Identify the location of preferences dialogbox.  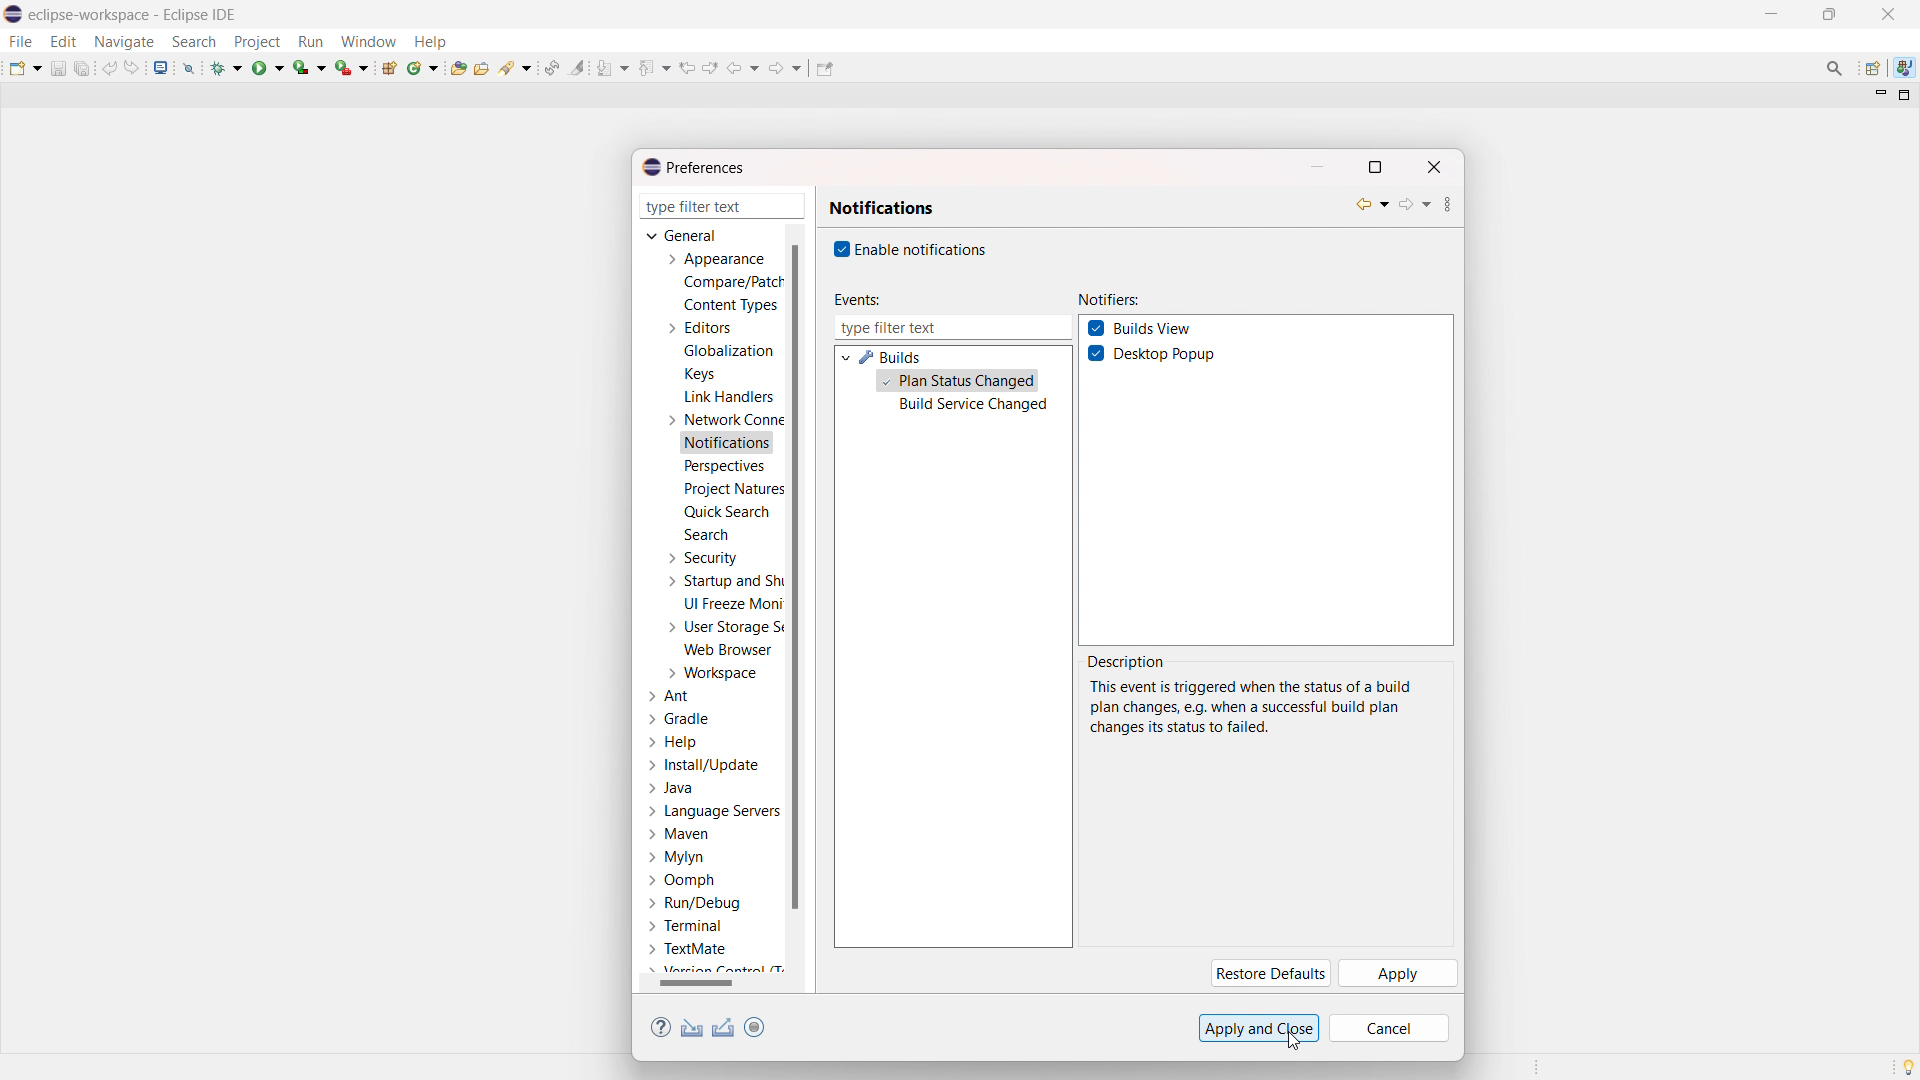
(692, 167).